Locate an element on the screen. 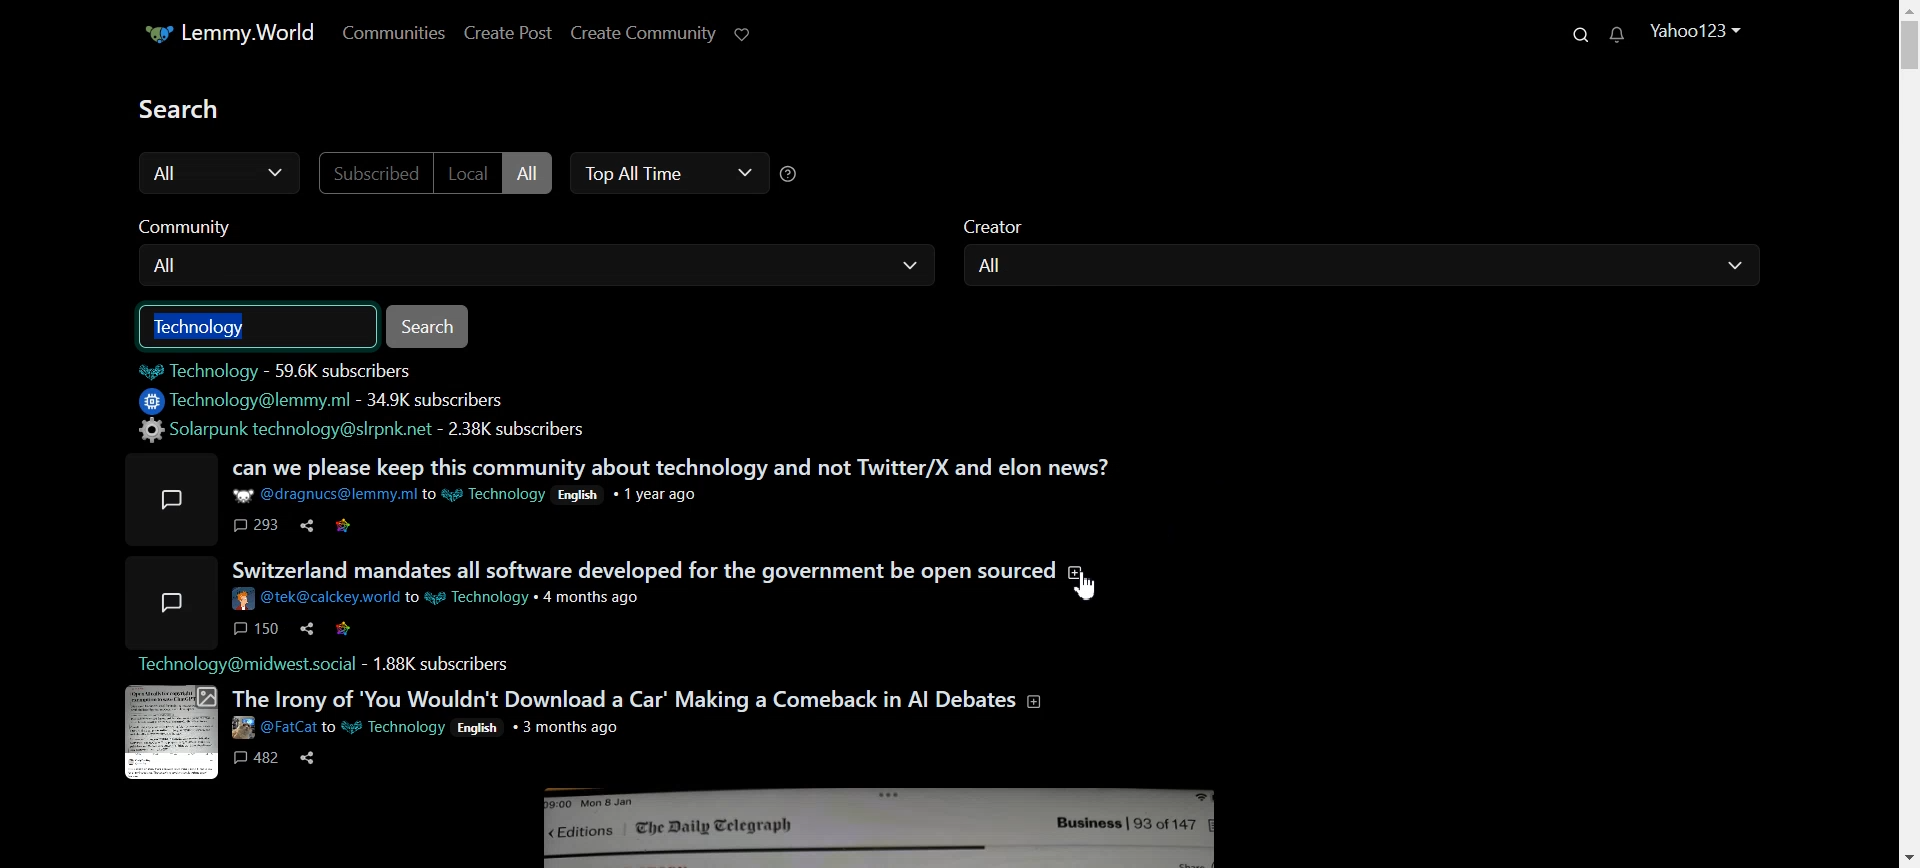 The image size is (1920, 868). sorting Time is located at coordinates (796, 174).